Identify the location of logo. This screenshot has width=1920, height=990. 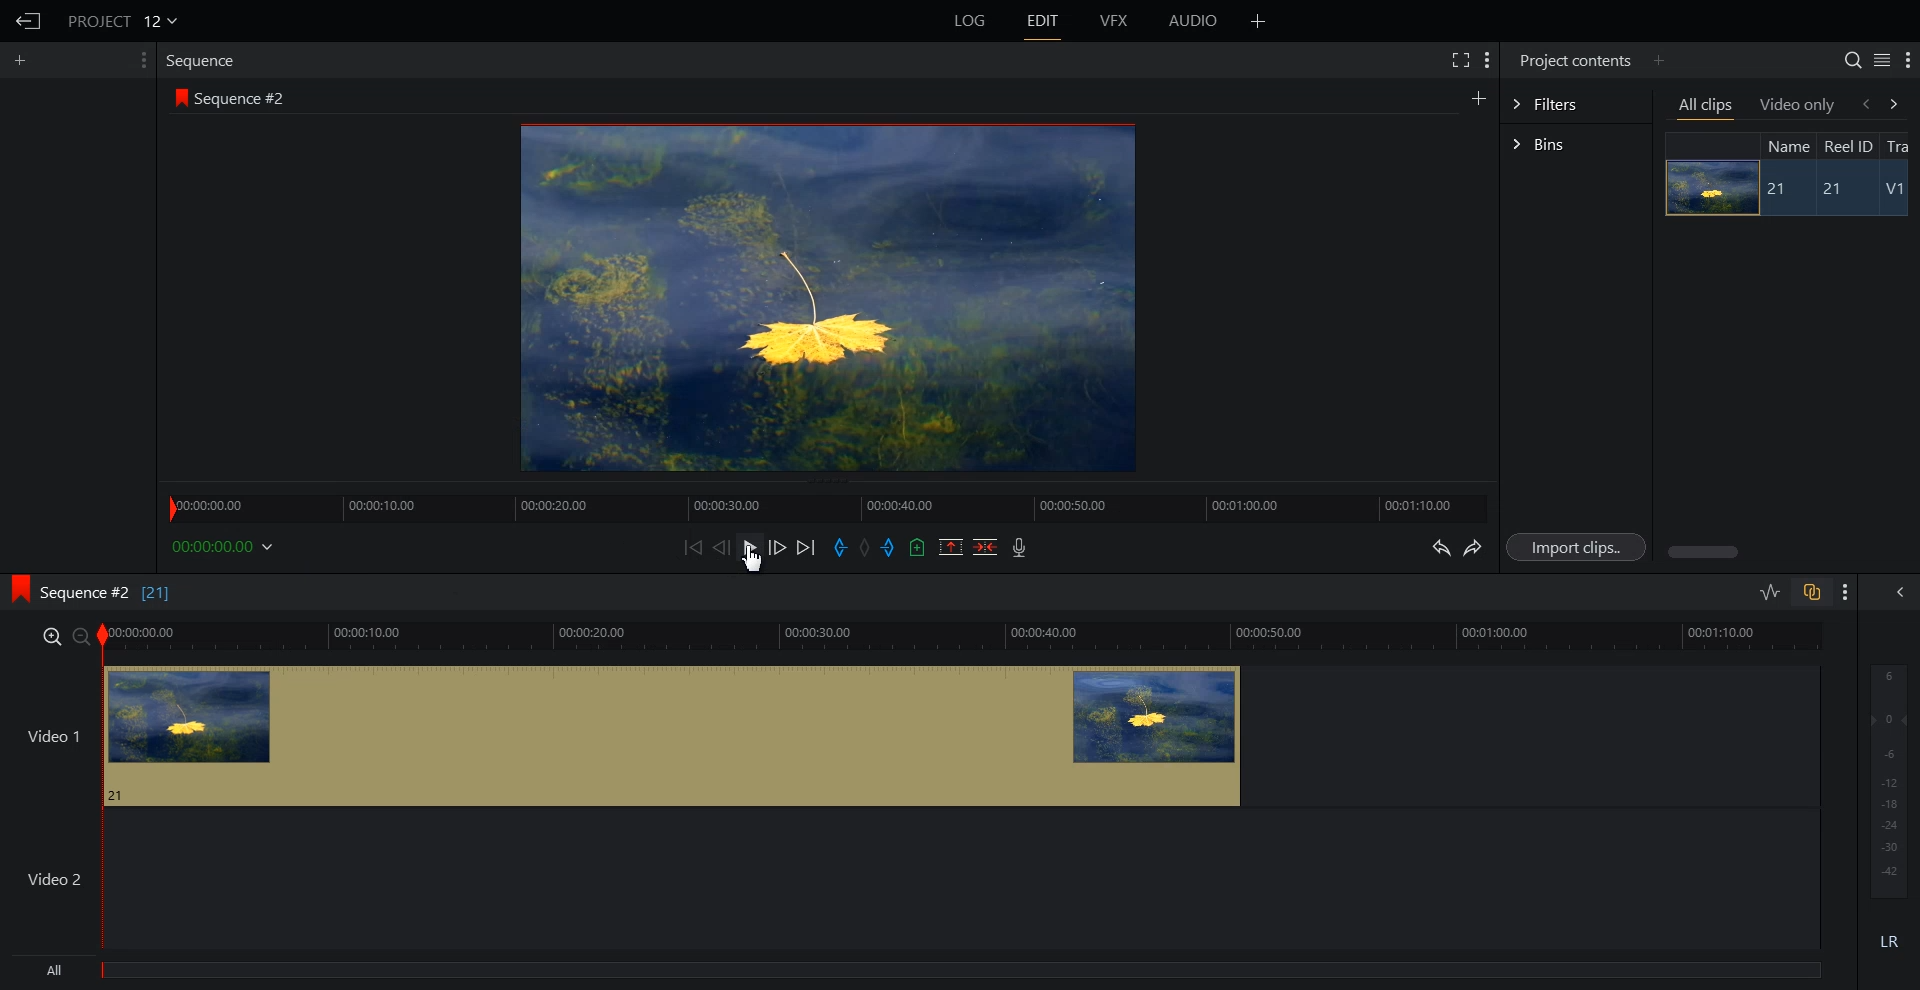
(14, 586).